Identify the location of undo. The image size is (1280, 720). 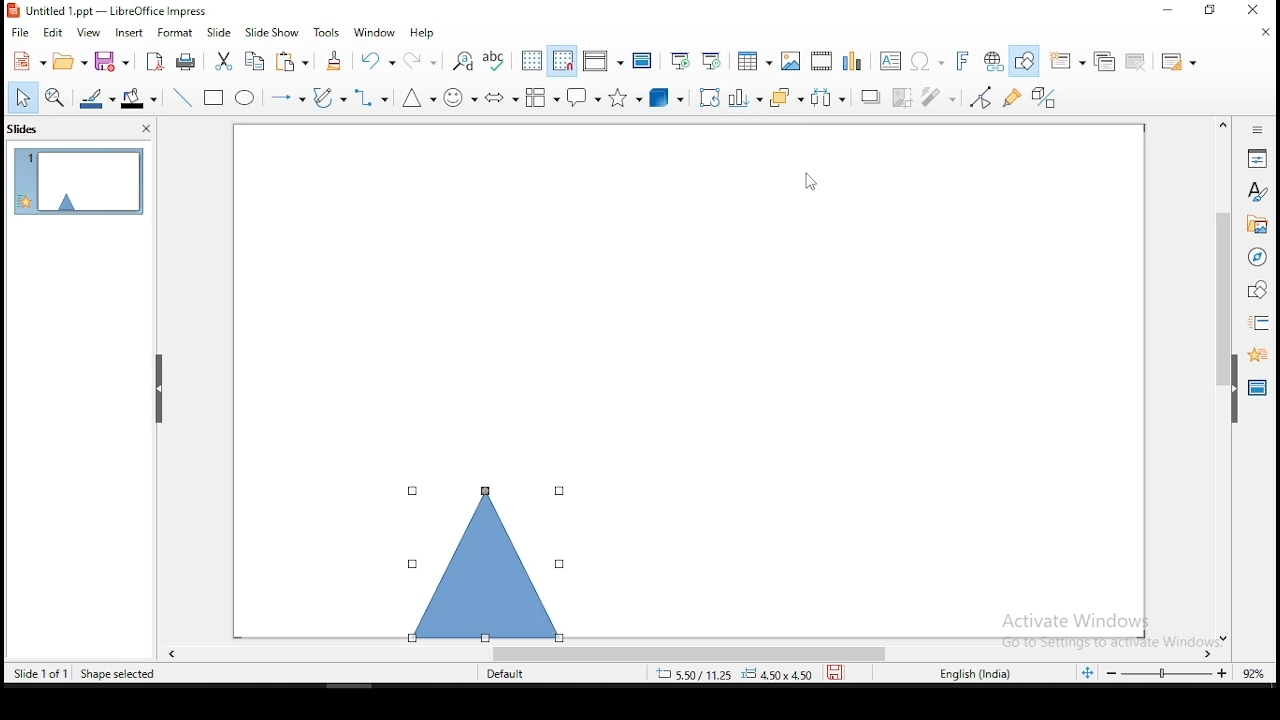
(378, 61).